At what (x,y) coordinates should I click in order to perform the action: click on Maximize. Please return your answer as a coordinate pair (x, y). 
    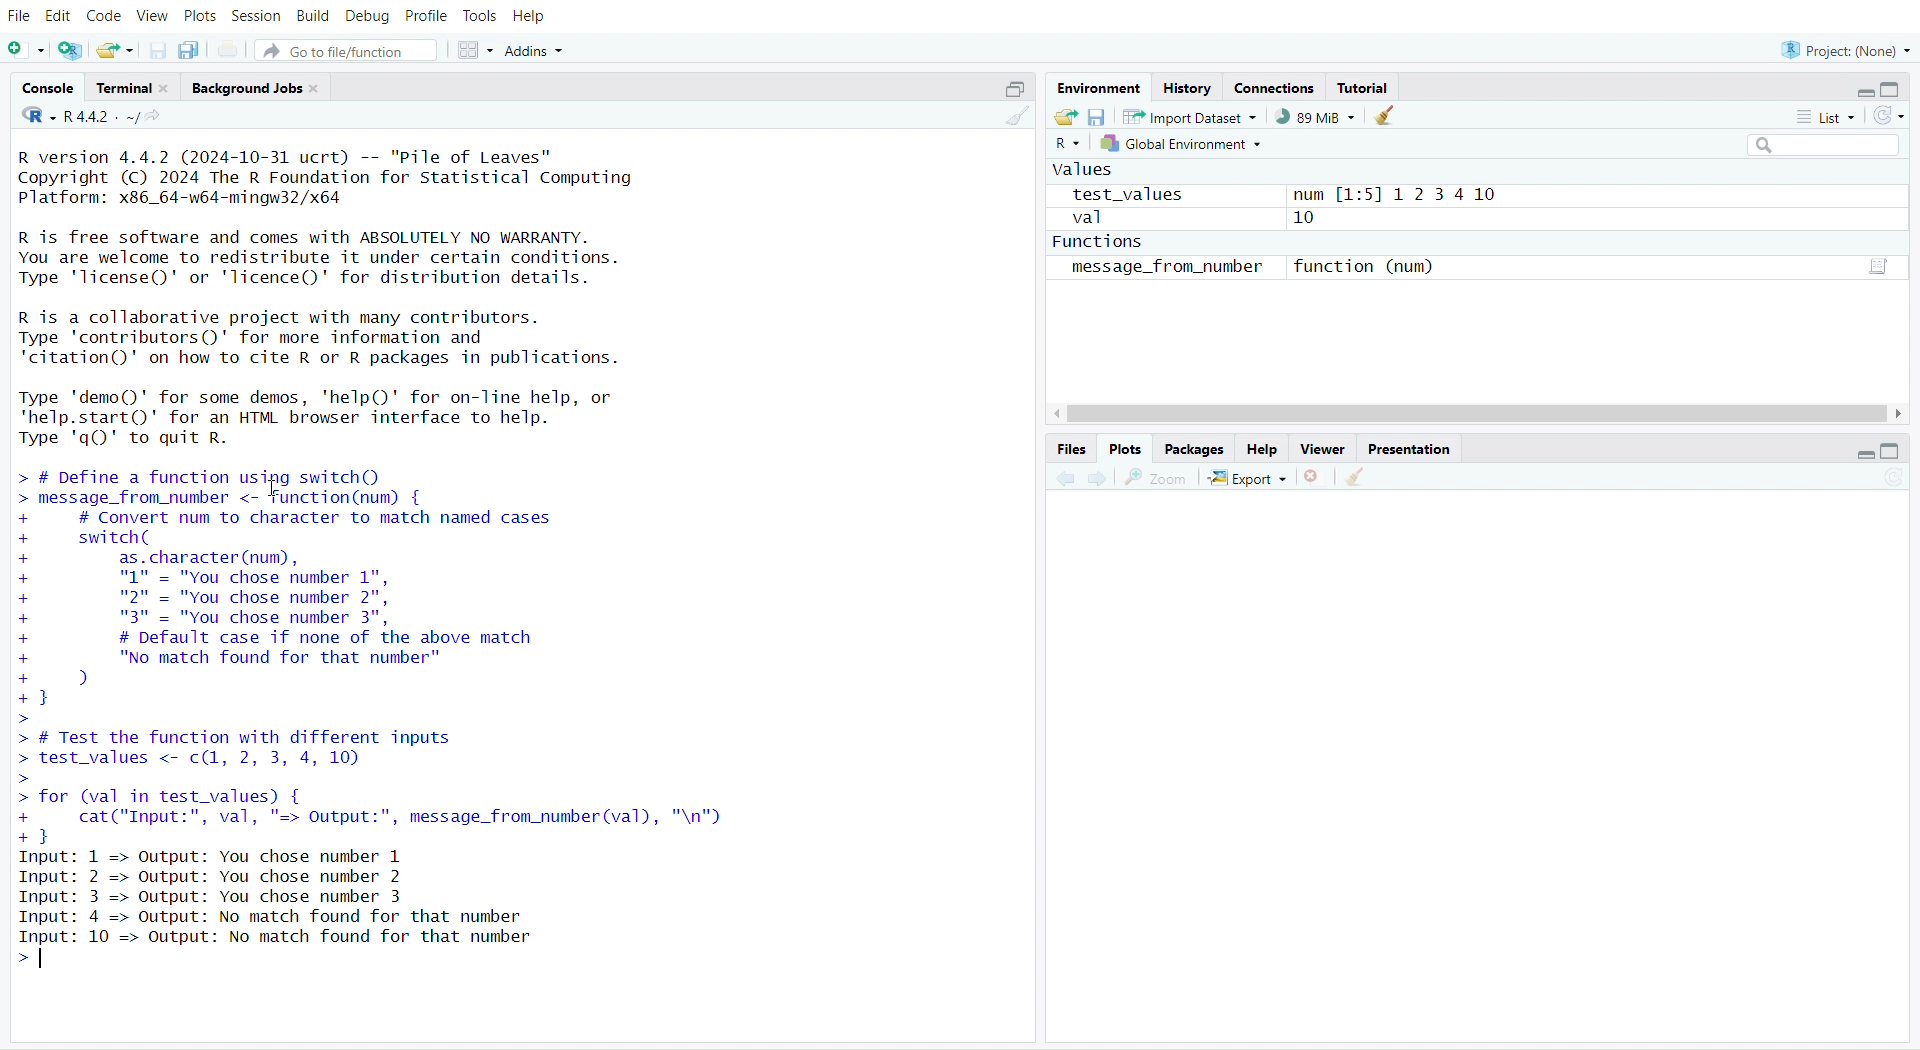
    Looking at the image, I should click on (1009, 91).